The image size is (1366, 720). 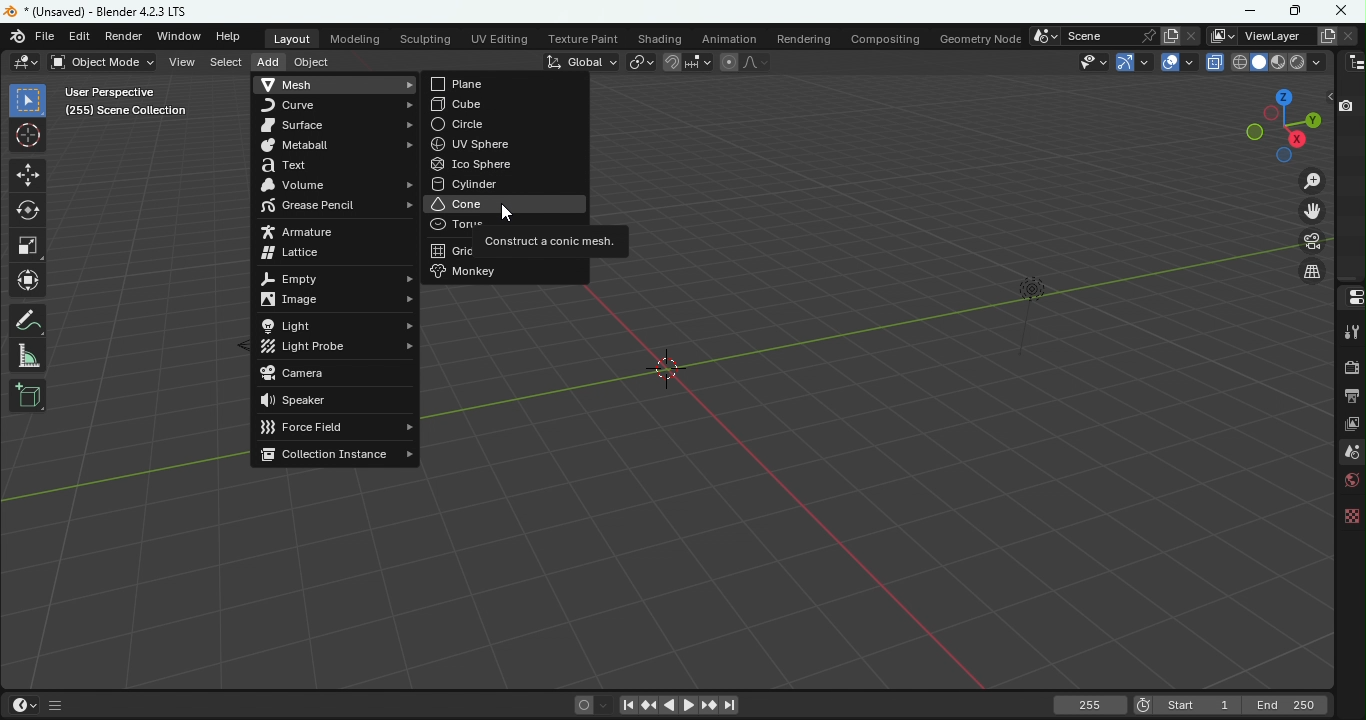 I want to click on Rotate the scene, so click(x=1299, y=139).